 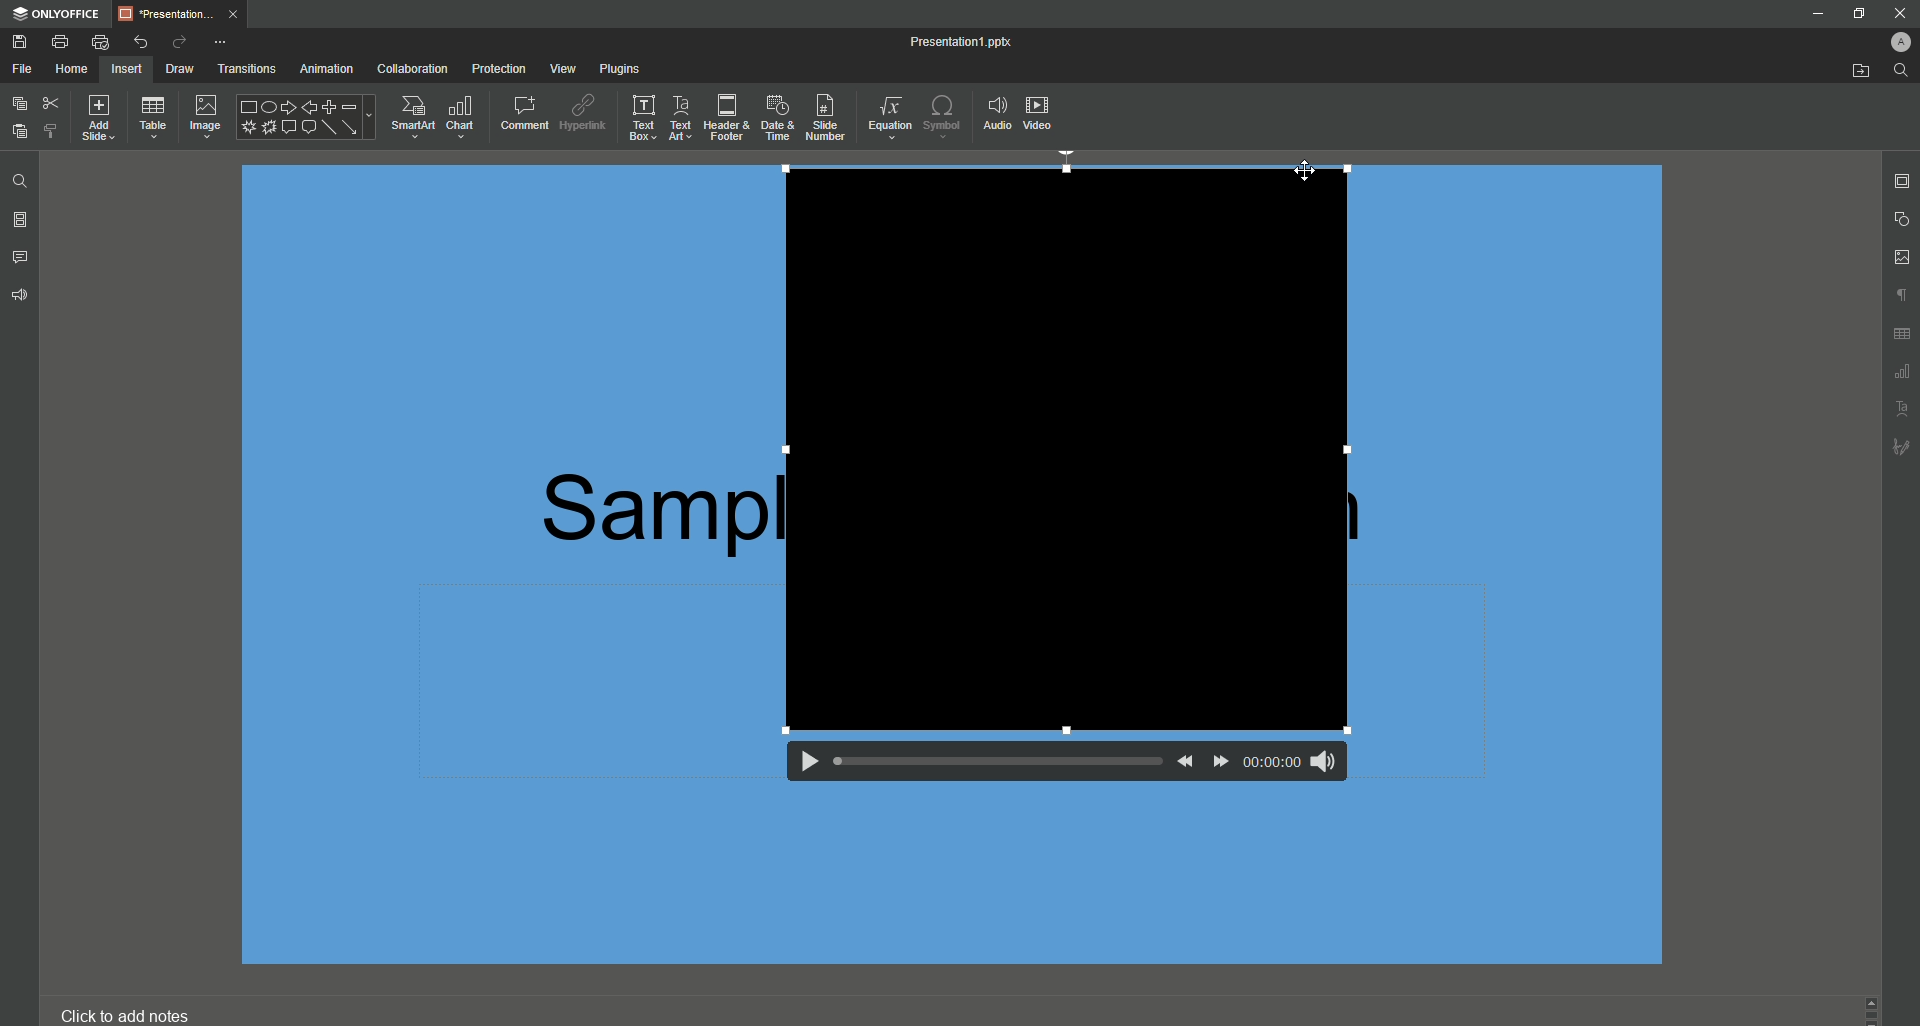 What do you see at coordinates (18, 41) in the screenshot?
I see `Save` at bounding box center [18, 41].